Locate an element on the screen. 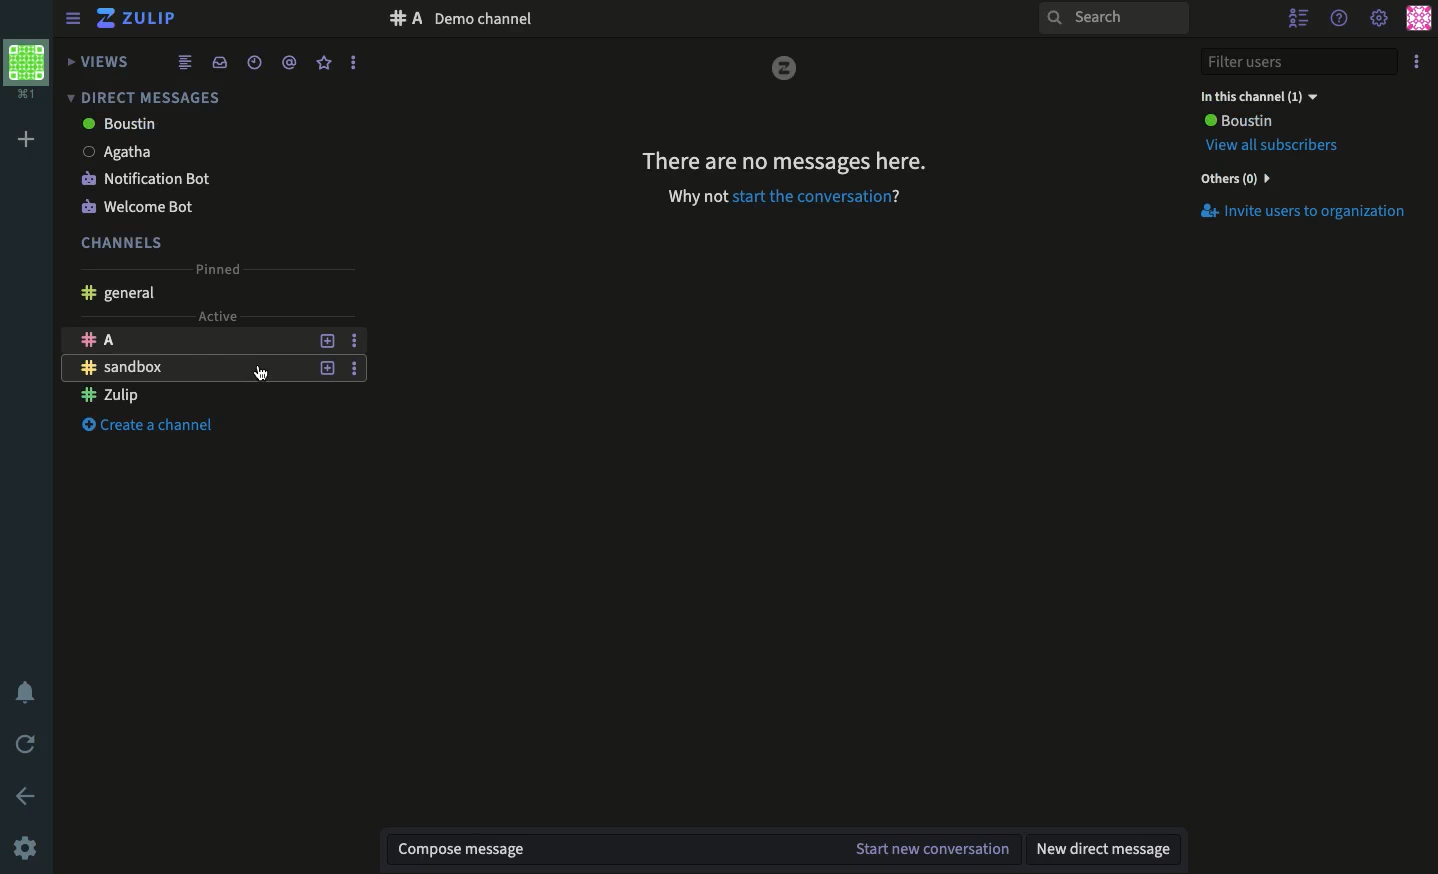  Options is located at coordinates (352, 63).